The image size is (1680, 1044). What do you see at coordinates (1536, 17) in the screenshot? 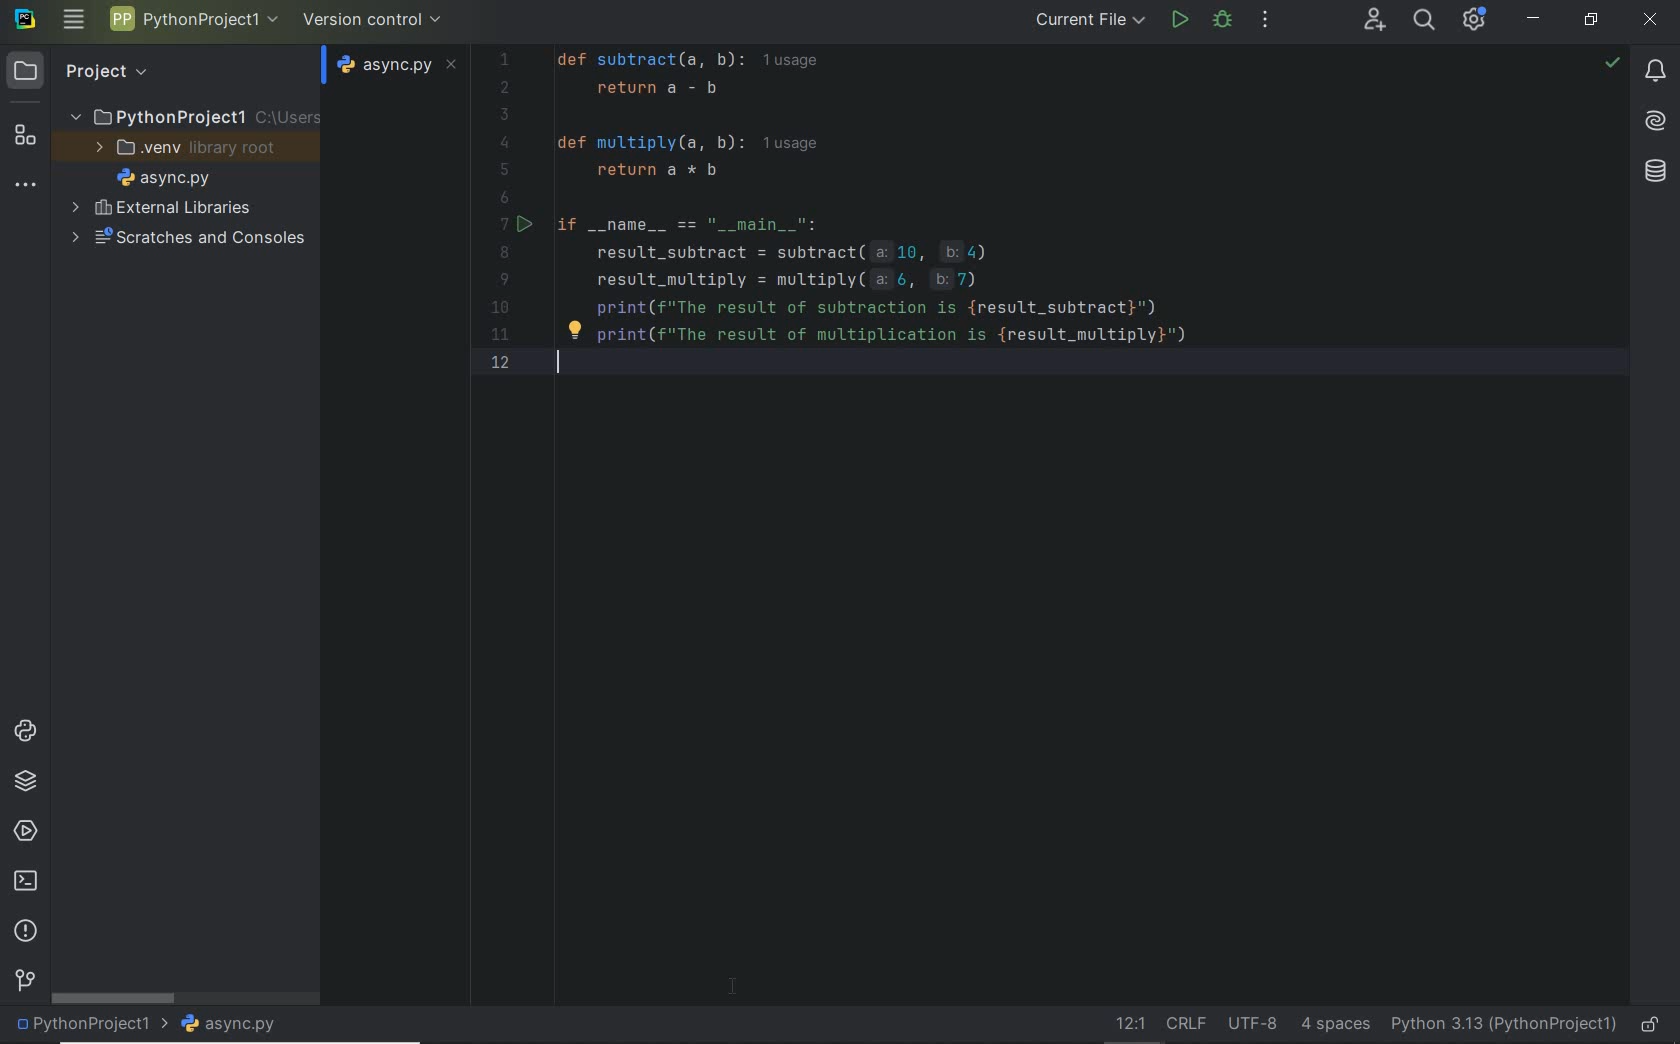
I see `MINIMIZE` at bounding box center [1536, 17].